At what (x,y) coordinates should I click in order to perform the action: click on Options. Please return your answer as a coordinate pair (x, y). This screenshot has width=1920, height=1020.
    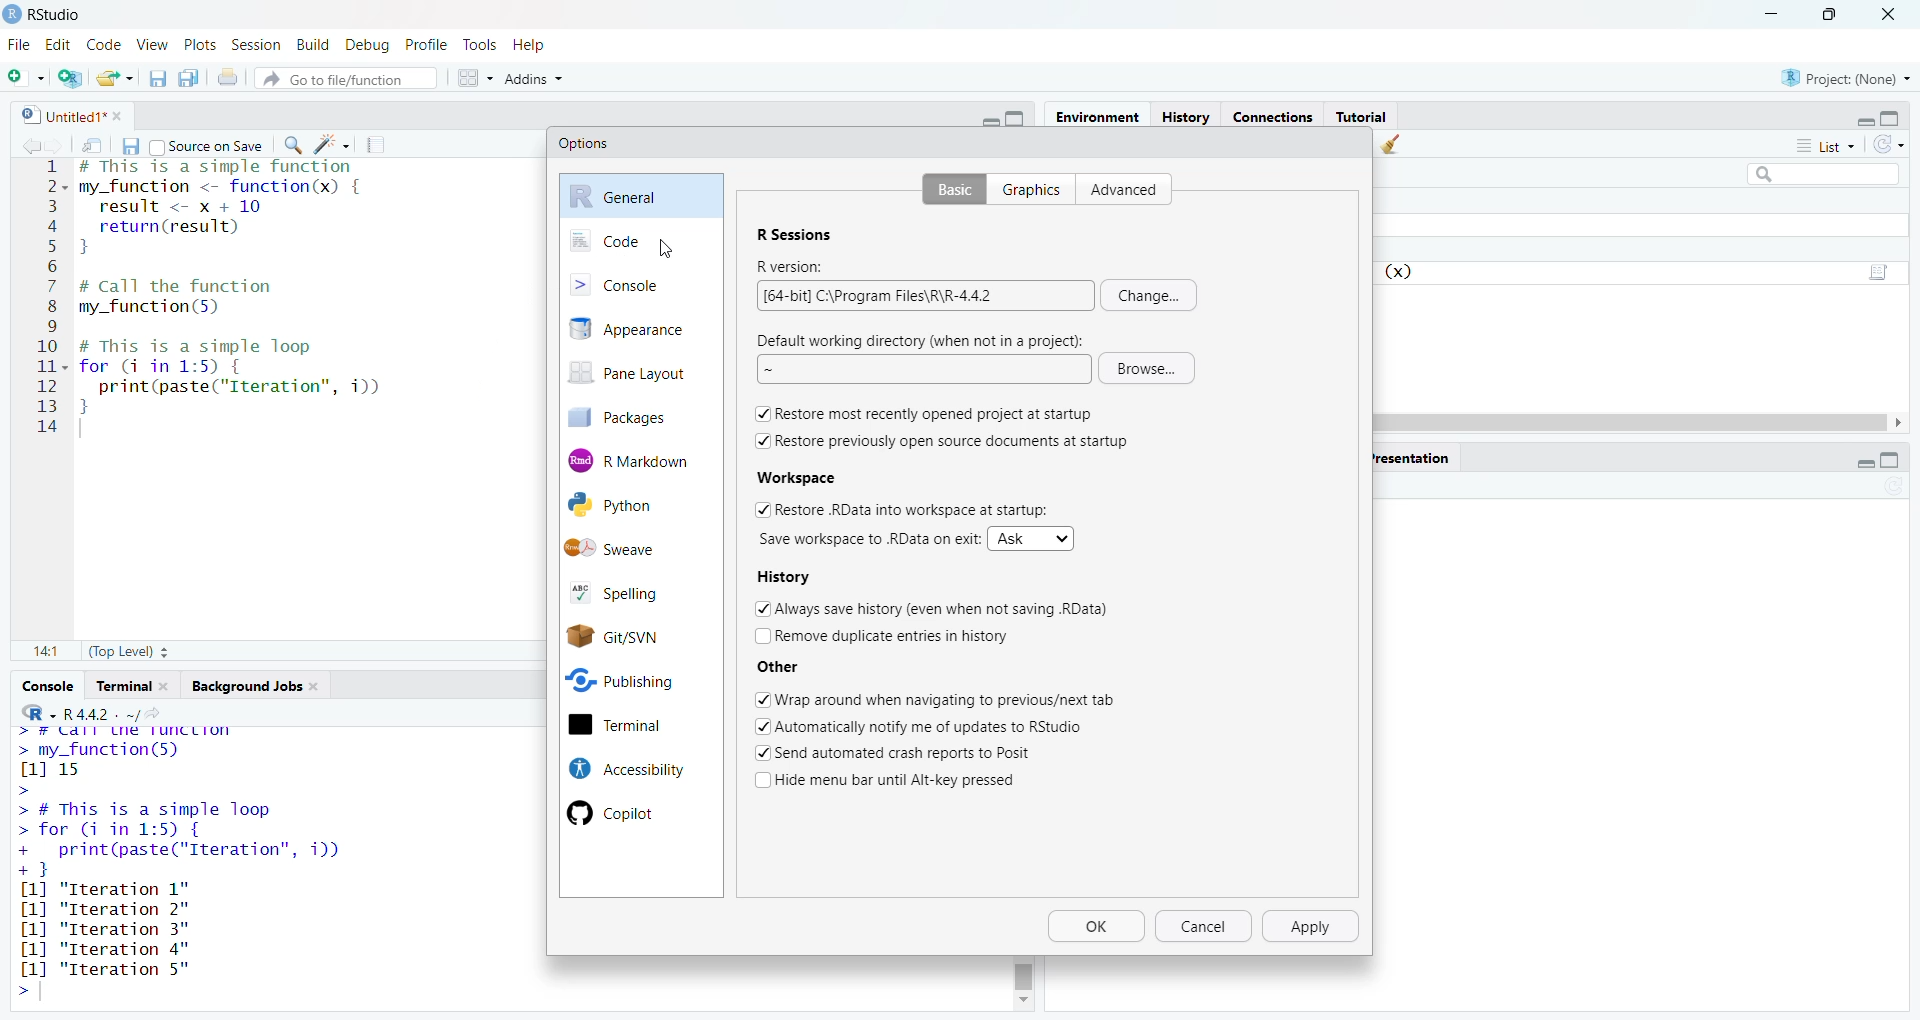
    Looking at the image, I should click on (585, 143).